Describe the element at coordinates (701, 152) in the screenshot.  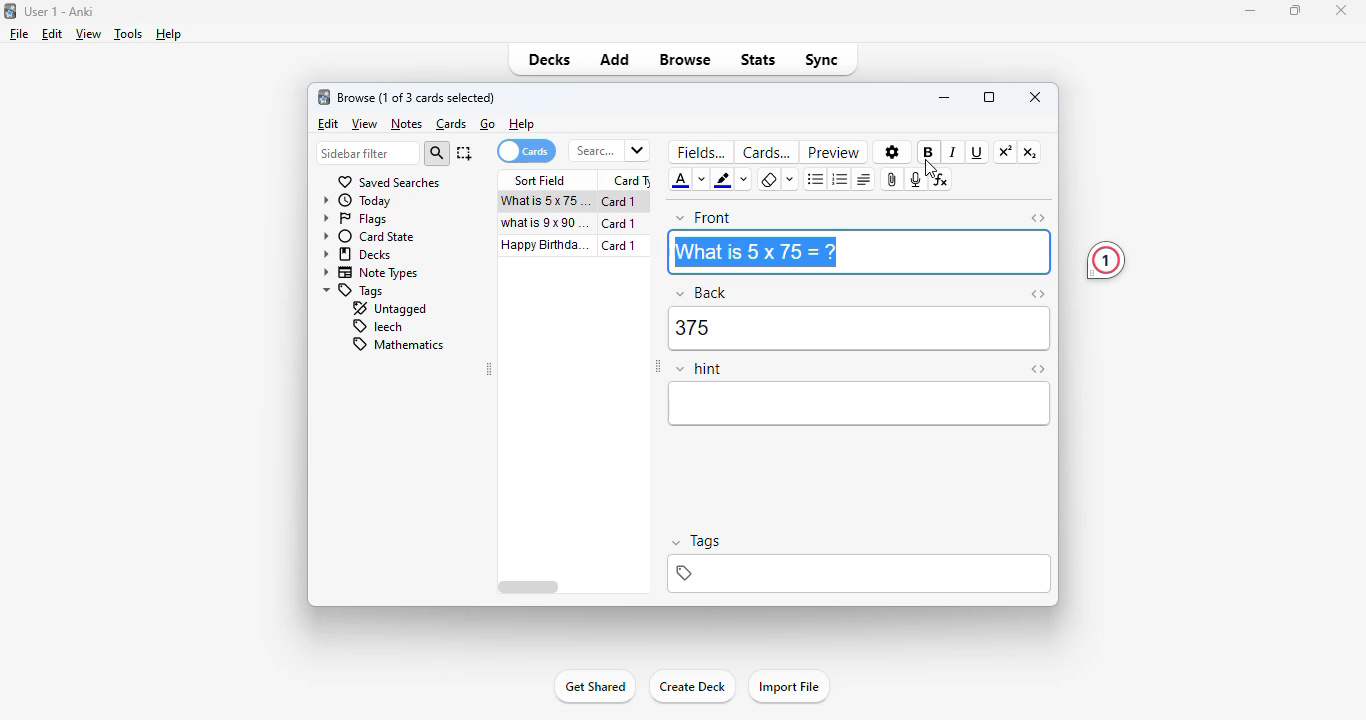
I see `fields` at that location.